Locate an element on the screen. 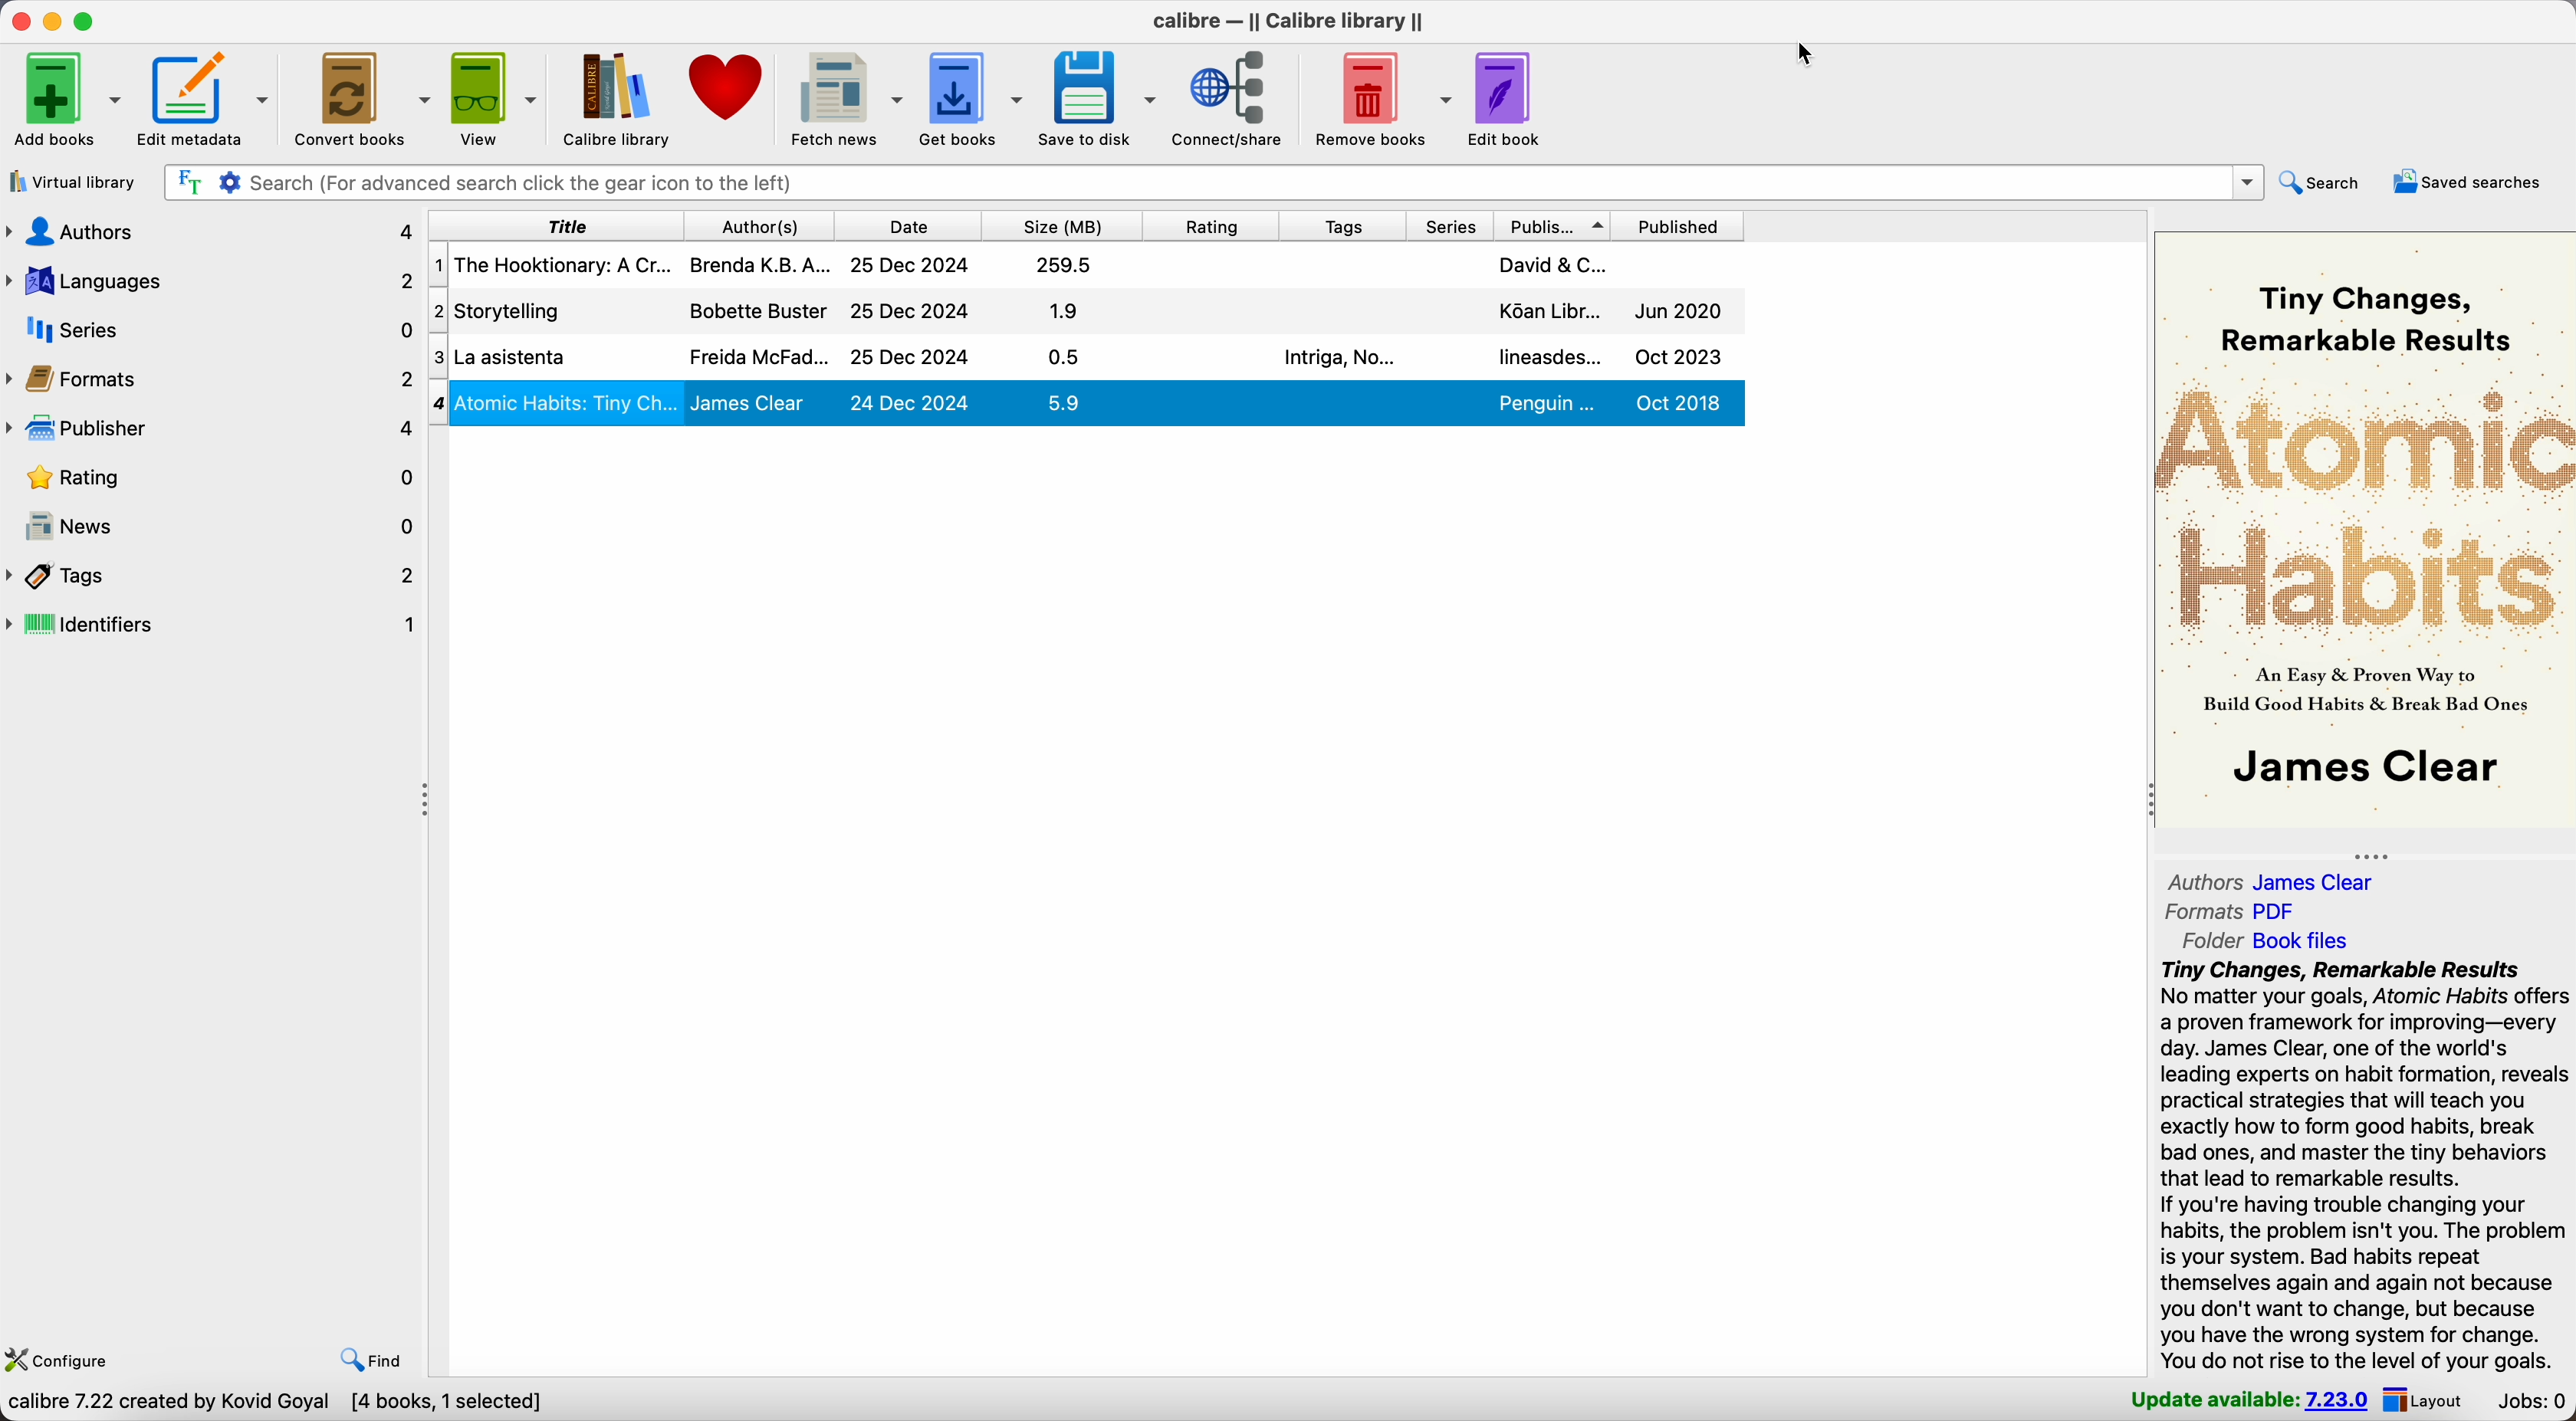 This screenshot has height=1421, width=2576. search is located at coordinates (2328, 181).